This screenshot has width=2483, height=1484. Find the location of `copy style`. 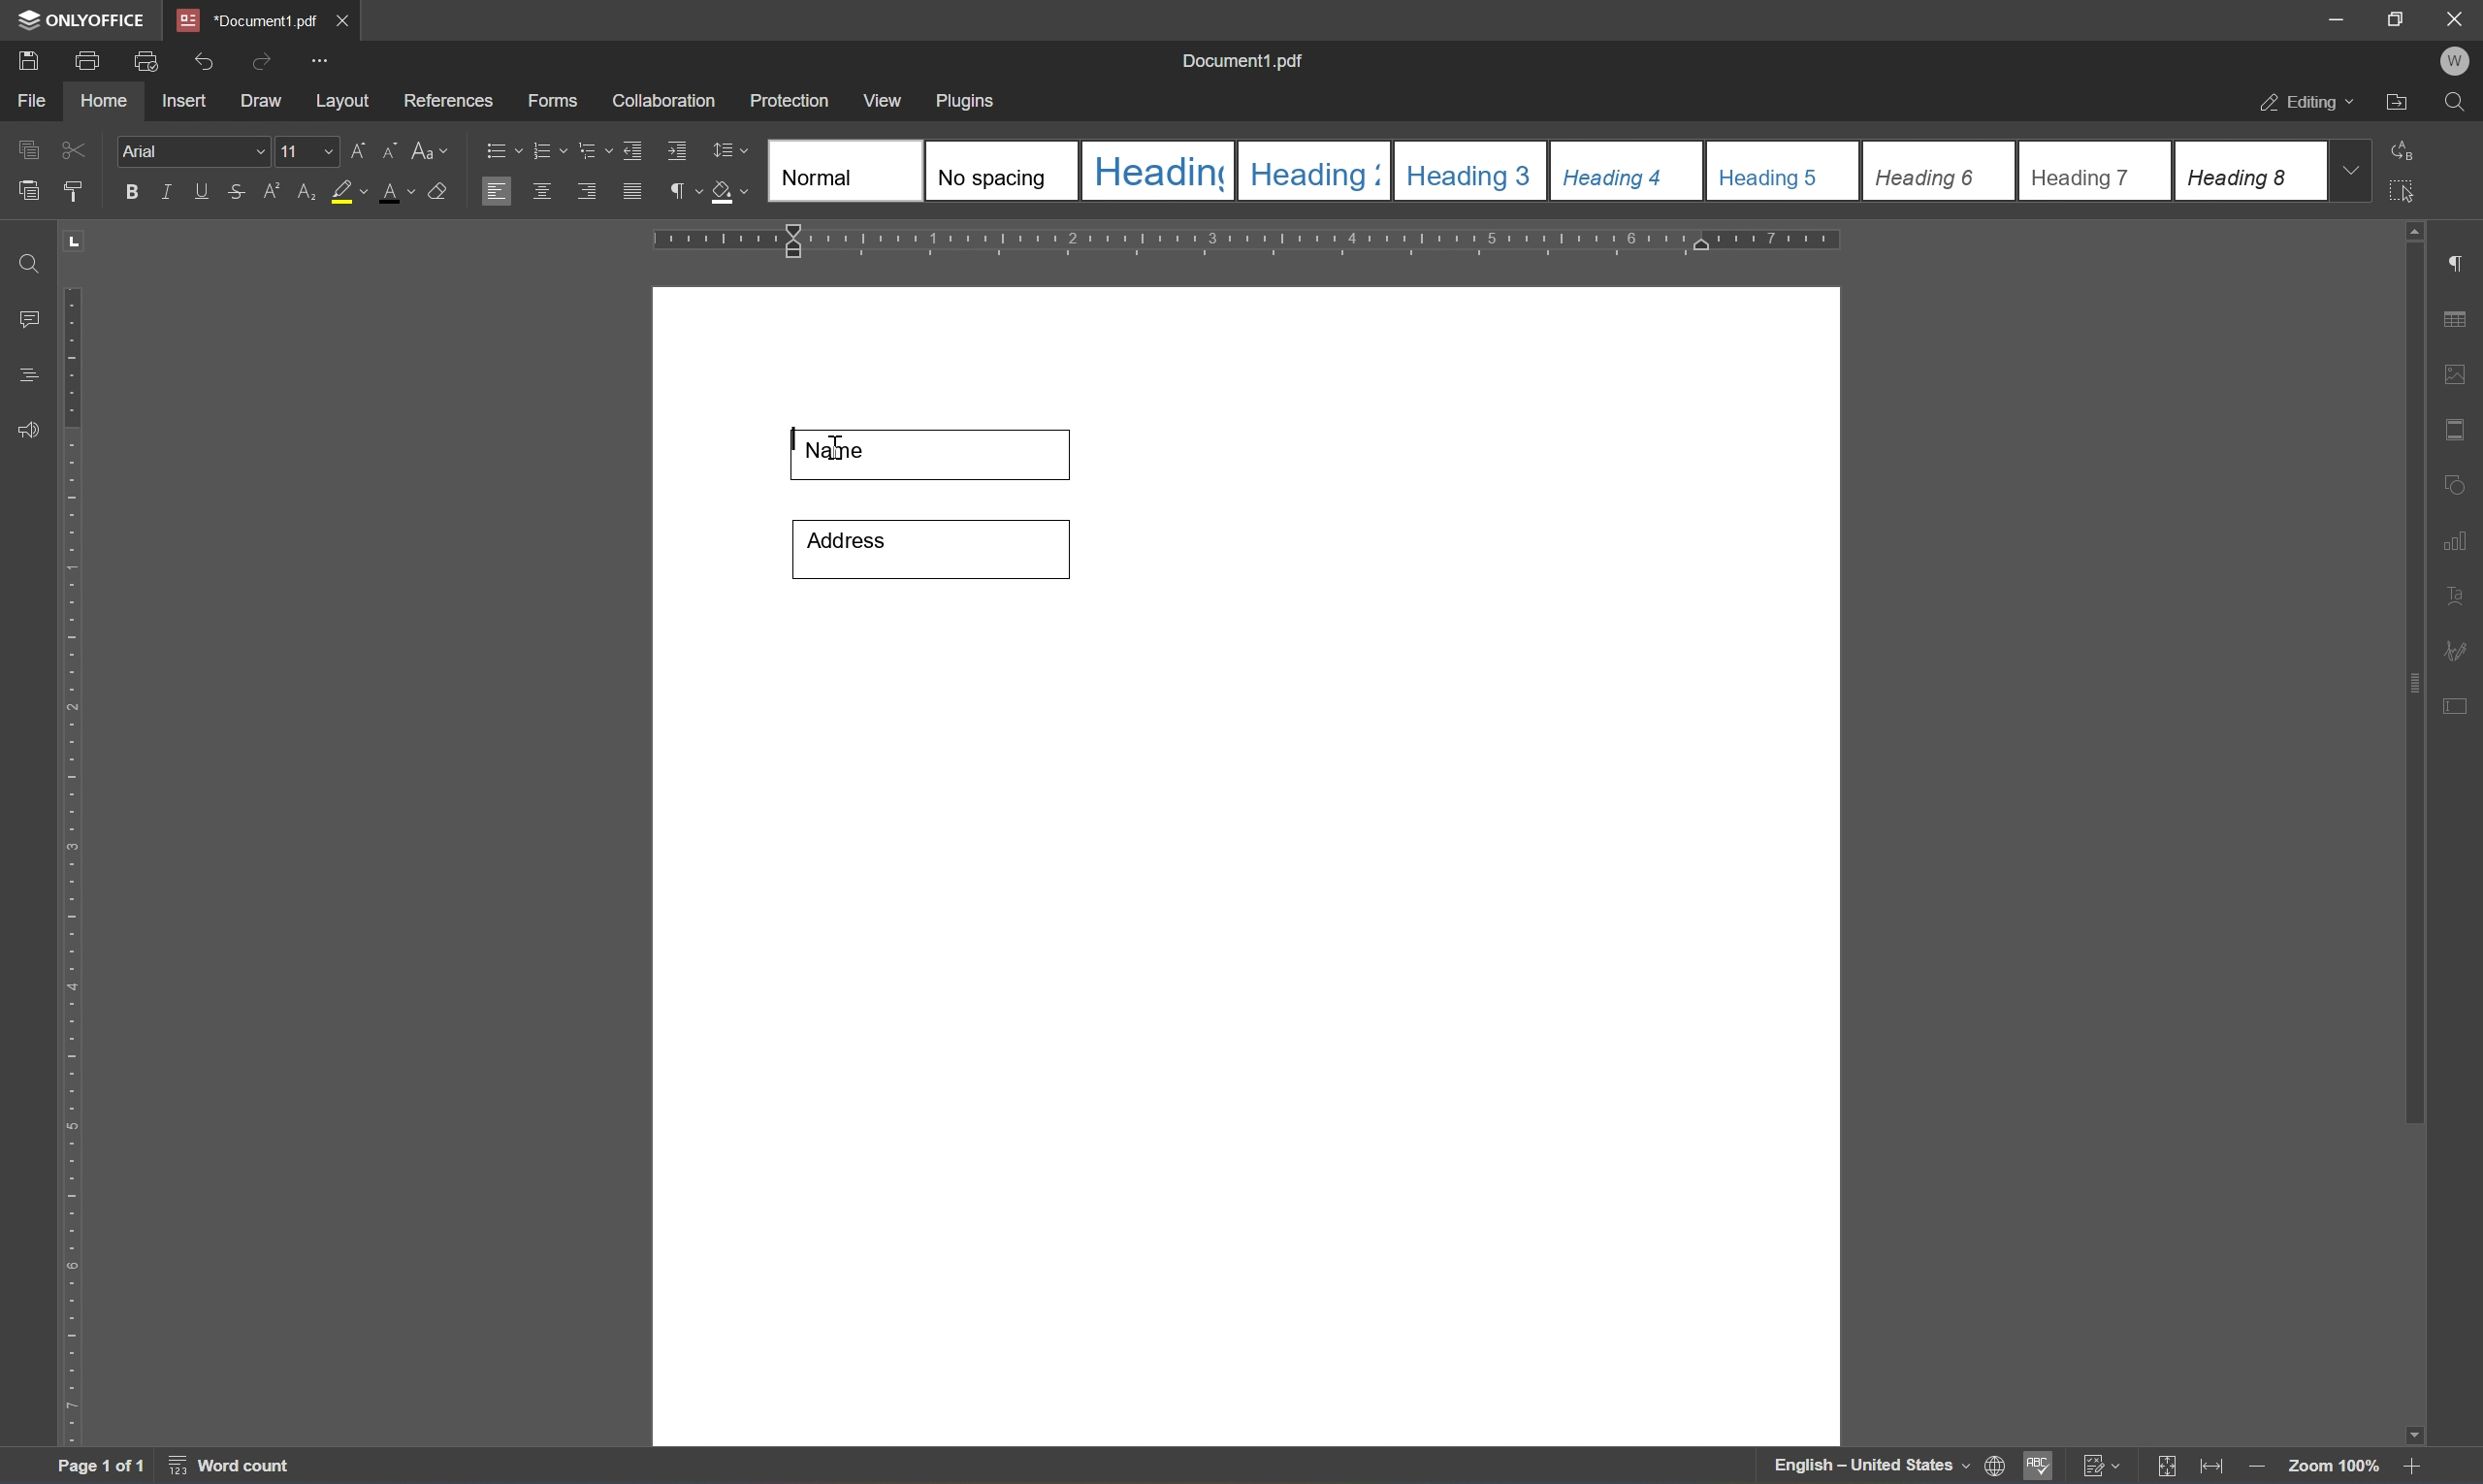

copy style is located at coordinates (73, 191).